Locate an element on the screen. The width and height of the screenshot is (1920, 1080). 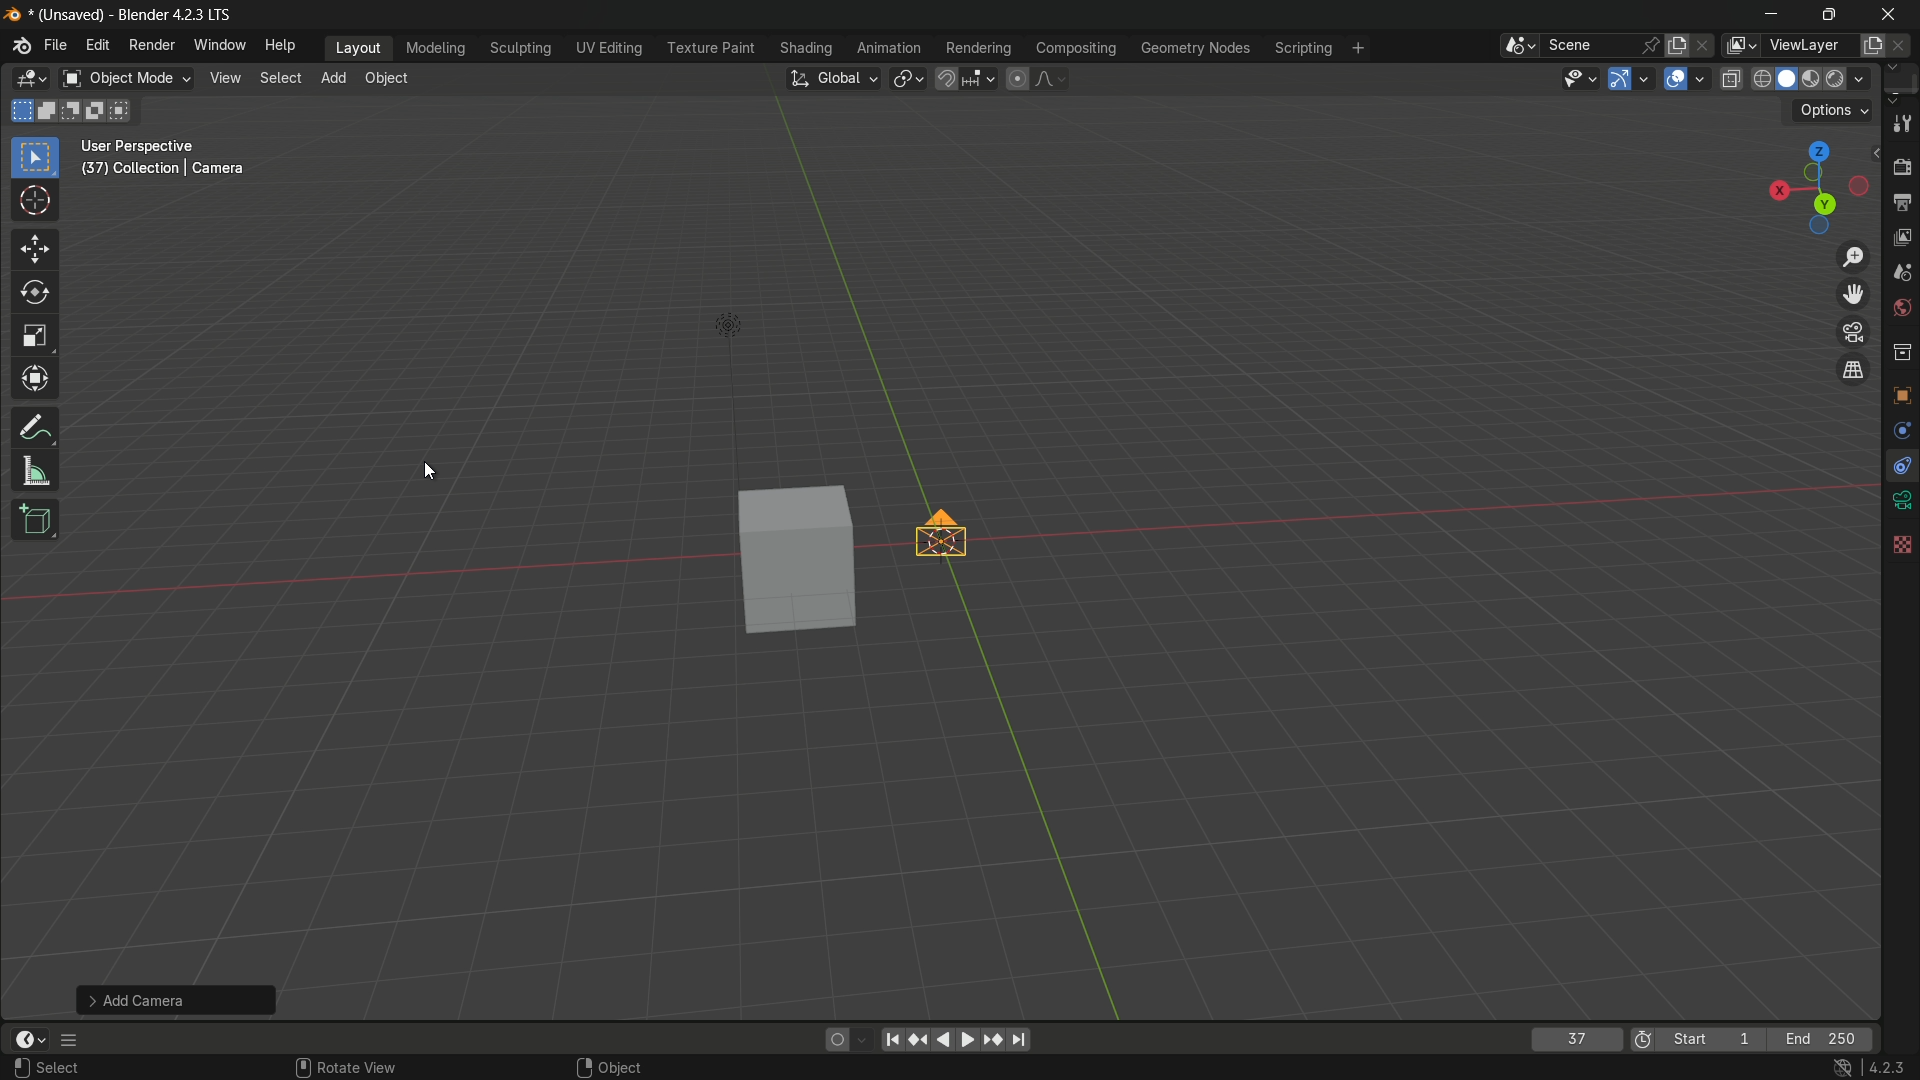
tools is located at coordinates (1901, 122).